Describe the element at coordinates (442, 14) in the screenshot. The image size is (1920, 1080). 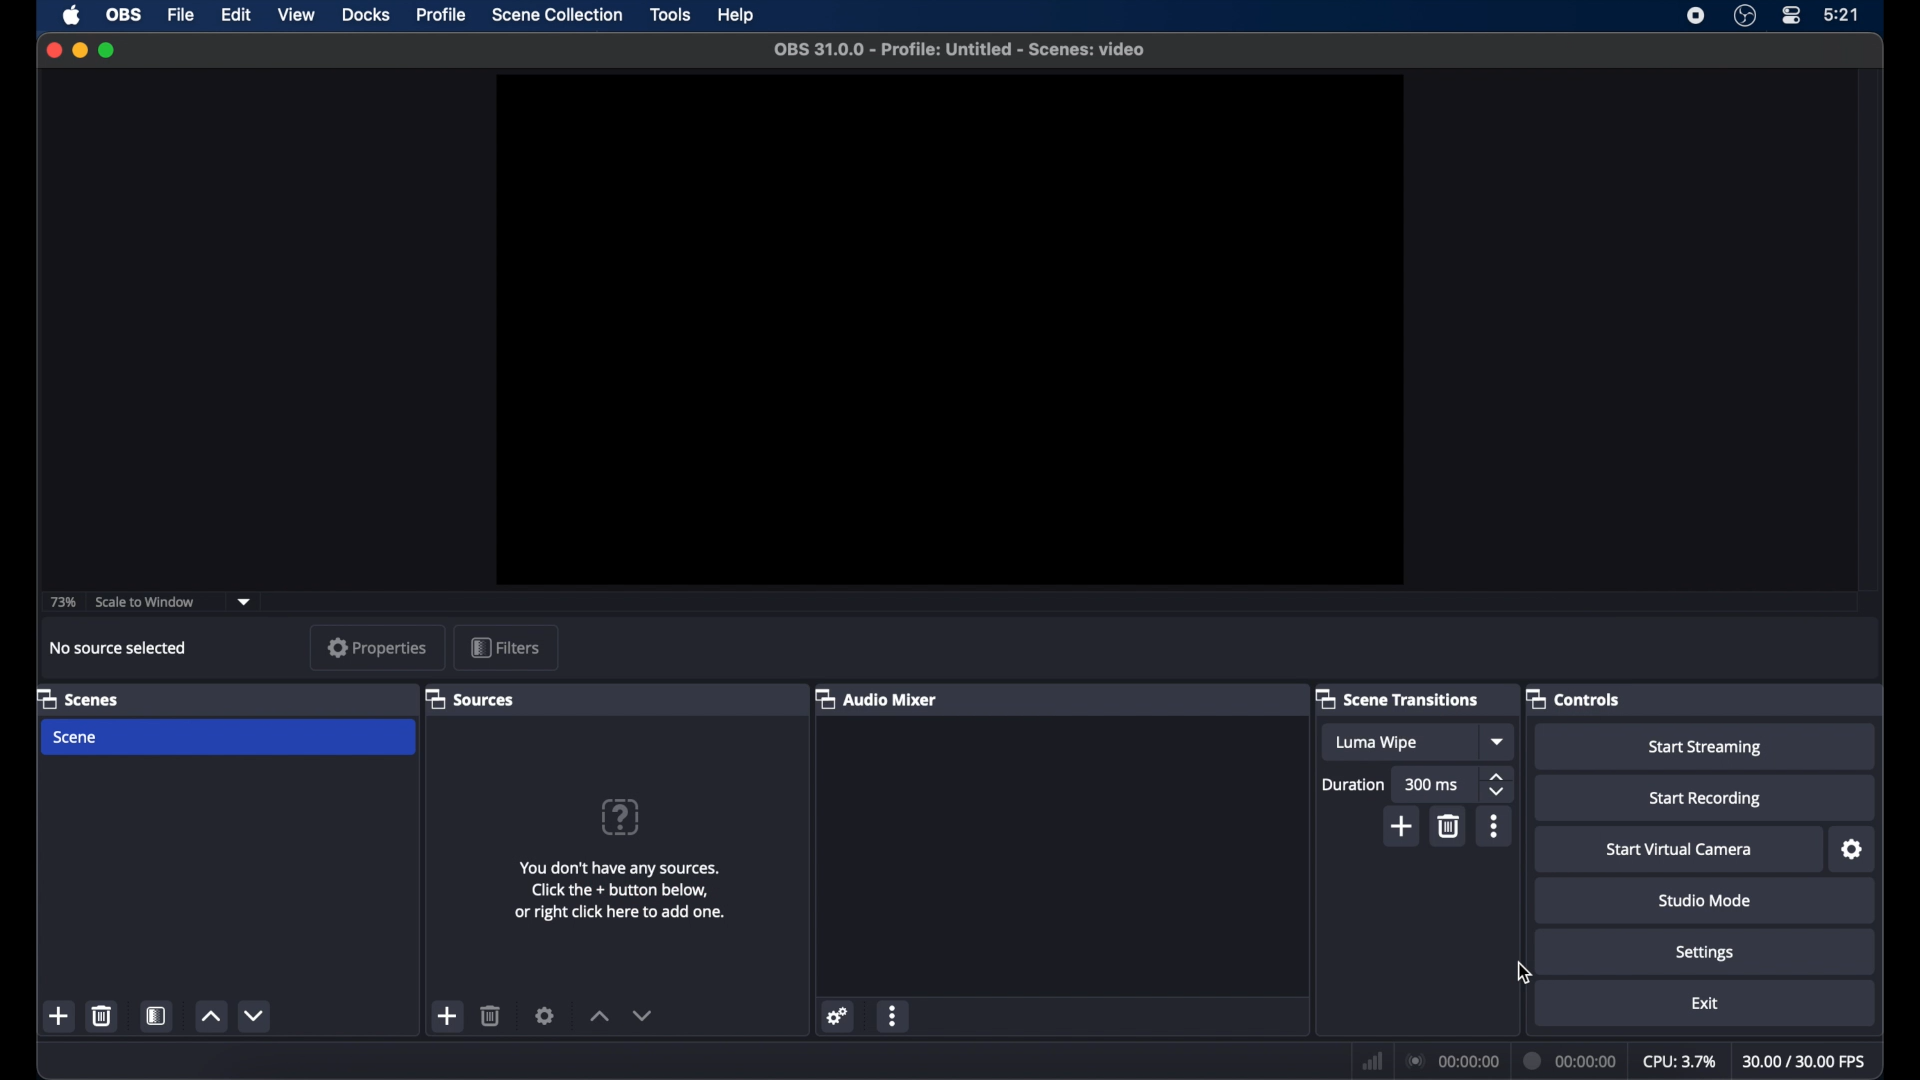
I see `profile` at that location.